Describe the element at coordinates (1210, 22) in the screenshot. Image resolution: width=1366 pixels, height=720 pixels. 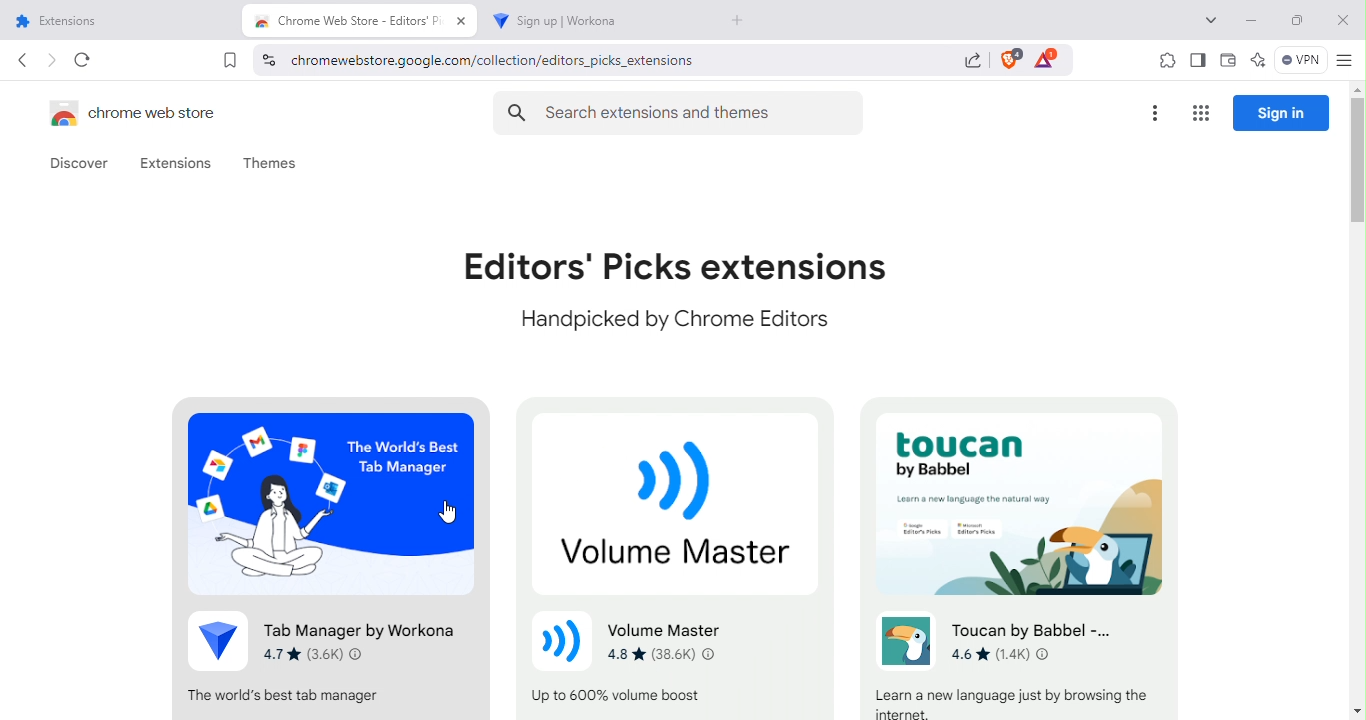
I see `Search tabs` at that location.